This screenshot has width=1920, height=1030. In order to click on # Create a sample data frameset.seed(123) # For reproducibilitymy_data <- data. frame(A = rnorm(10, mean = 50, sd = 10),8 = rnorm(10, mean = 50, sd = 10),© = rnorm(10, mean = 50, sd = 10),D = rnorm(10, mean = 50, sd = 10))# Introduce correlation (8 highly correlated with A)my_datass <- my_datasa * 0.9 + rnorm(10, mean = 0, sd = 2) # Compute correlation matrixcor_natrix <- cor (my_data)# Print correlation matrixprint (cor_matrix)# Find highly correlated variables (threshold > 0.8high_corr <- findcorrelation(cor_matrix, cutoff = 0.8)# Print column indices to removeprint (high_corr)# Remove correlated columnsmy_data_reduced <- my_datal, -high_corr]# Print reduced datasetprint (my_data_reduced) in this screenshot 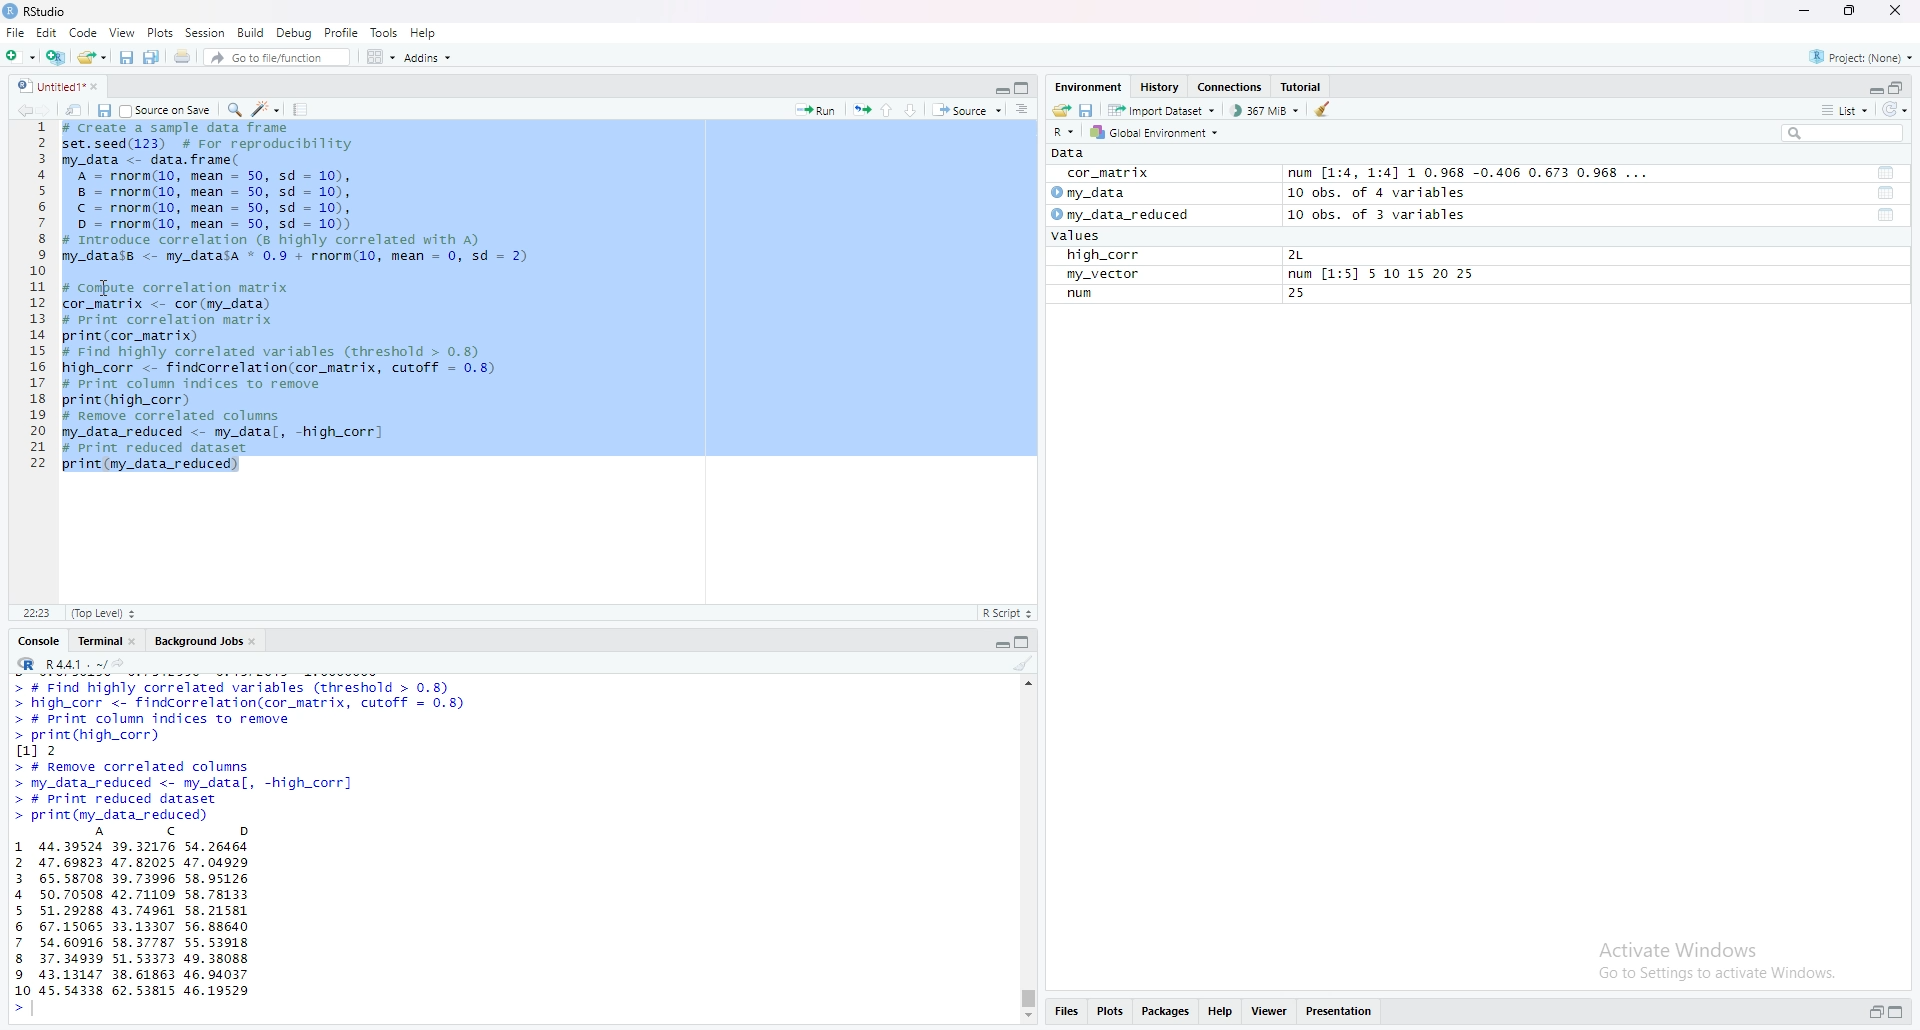, I will do `click(334, 299)`.